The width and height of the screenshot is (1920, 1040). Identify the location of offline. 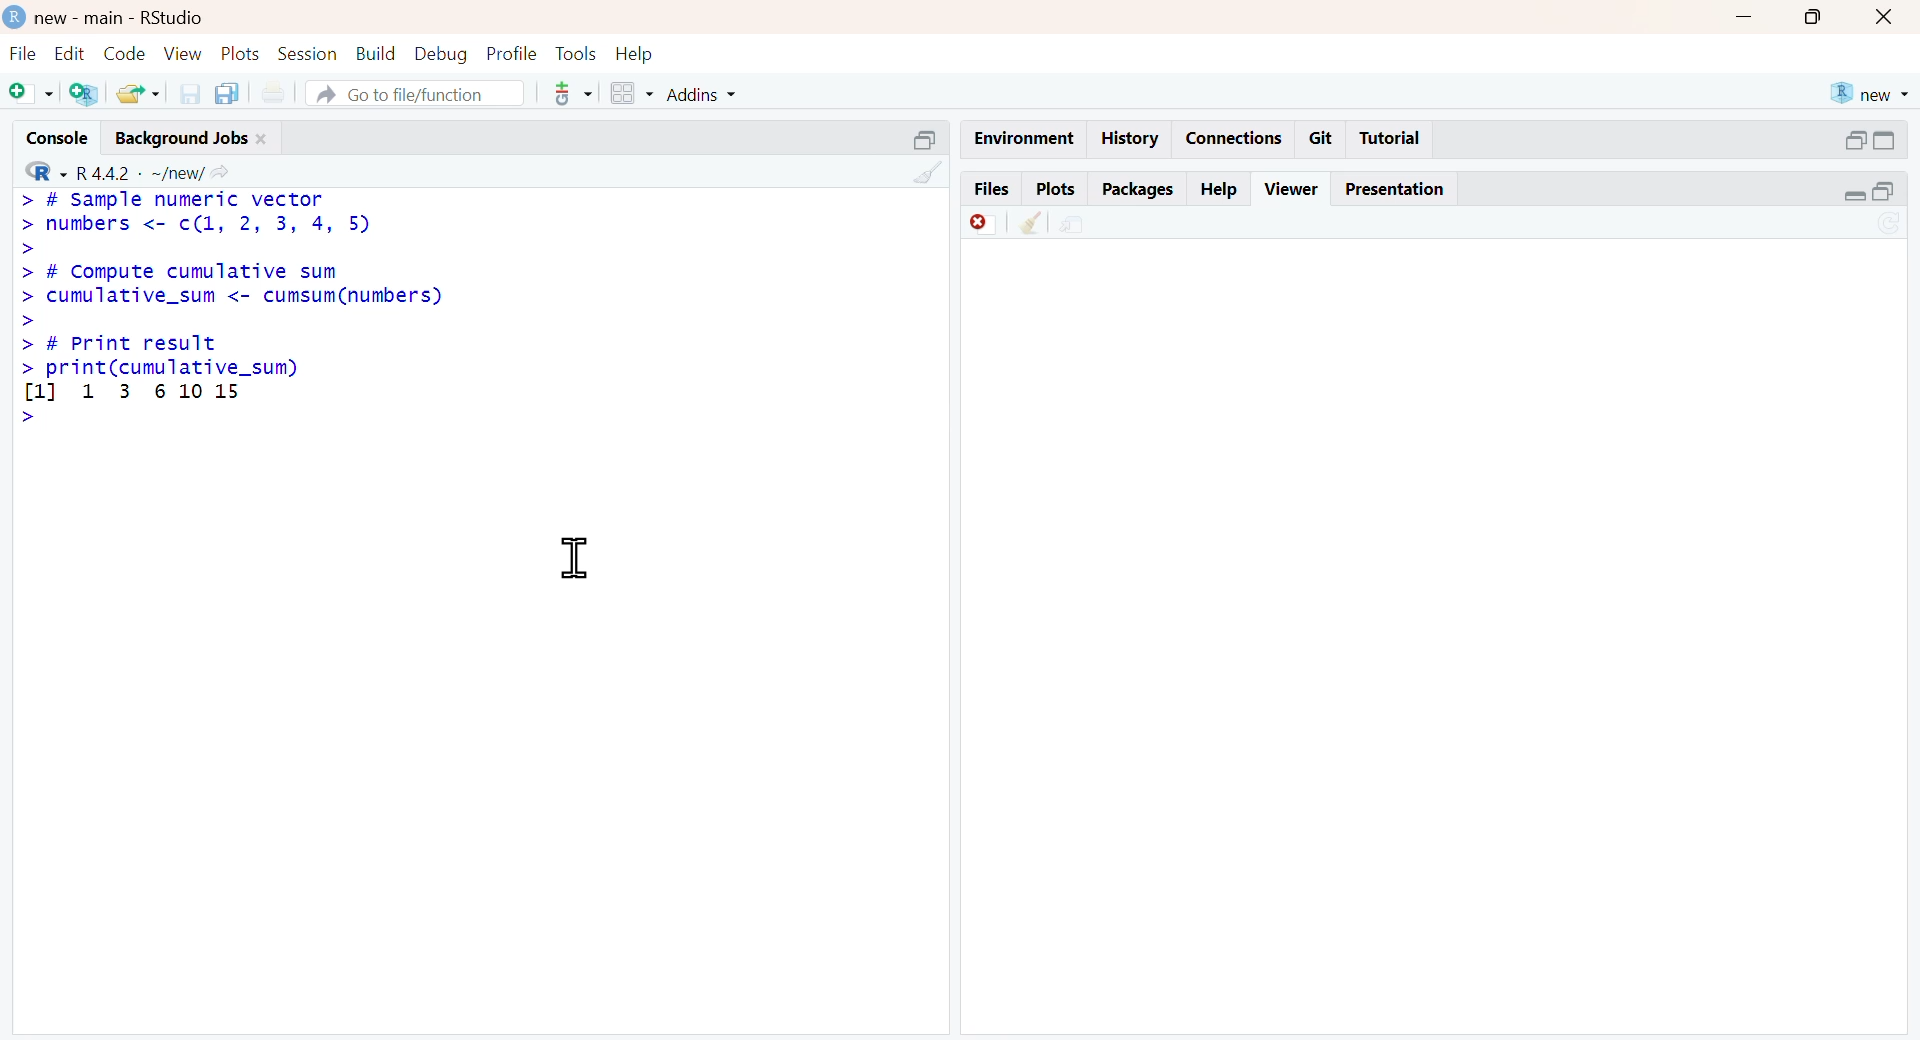
(983, 222).